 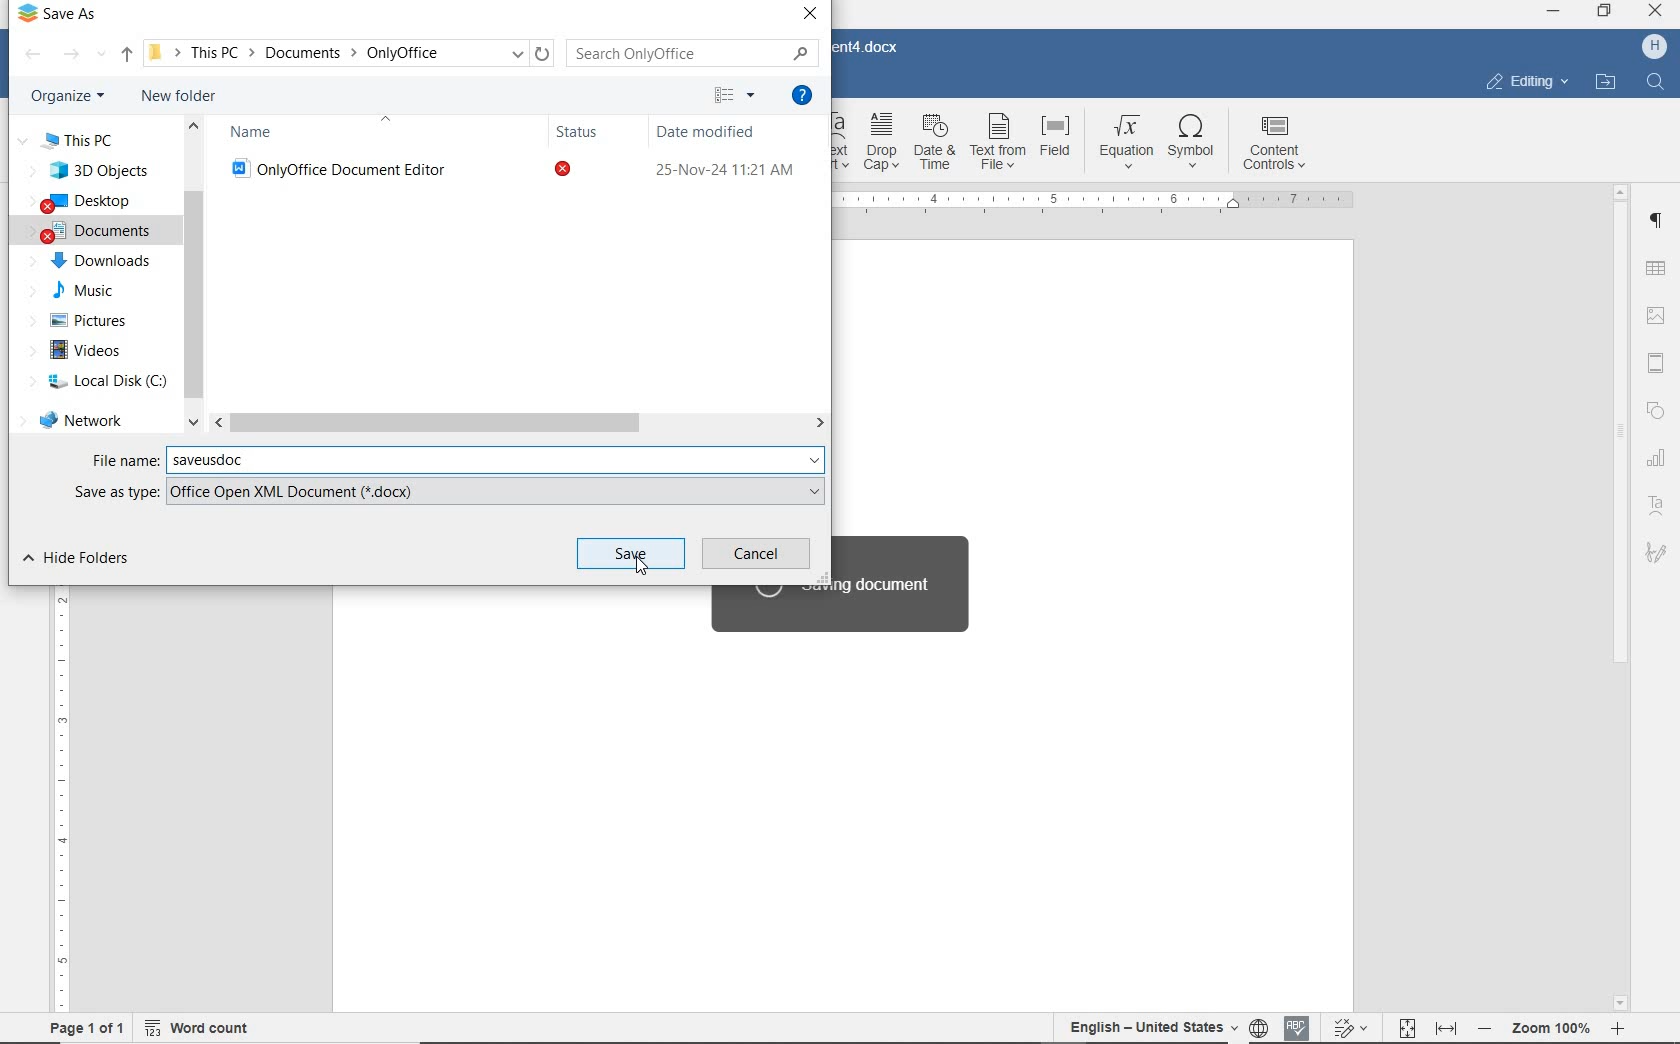 What do you see at coordinates (1659, 553) in the screenshot?
I see `signature` at bounding box center [1659, 553].